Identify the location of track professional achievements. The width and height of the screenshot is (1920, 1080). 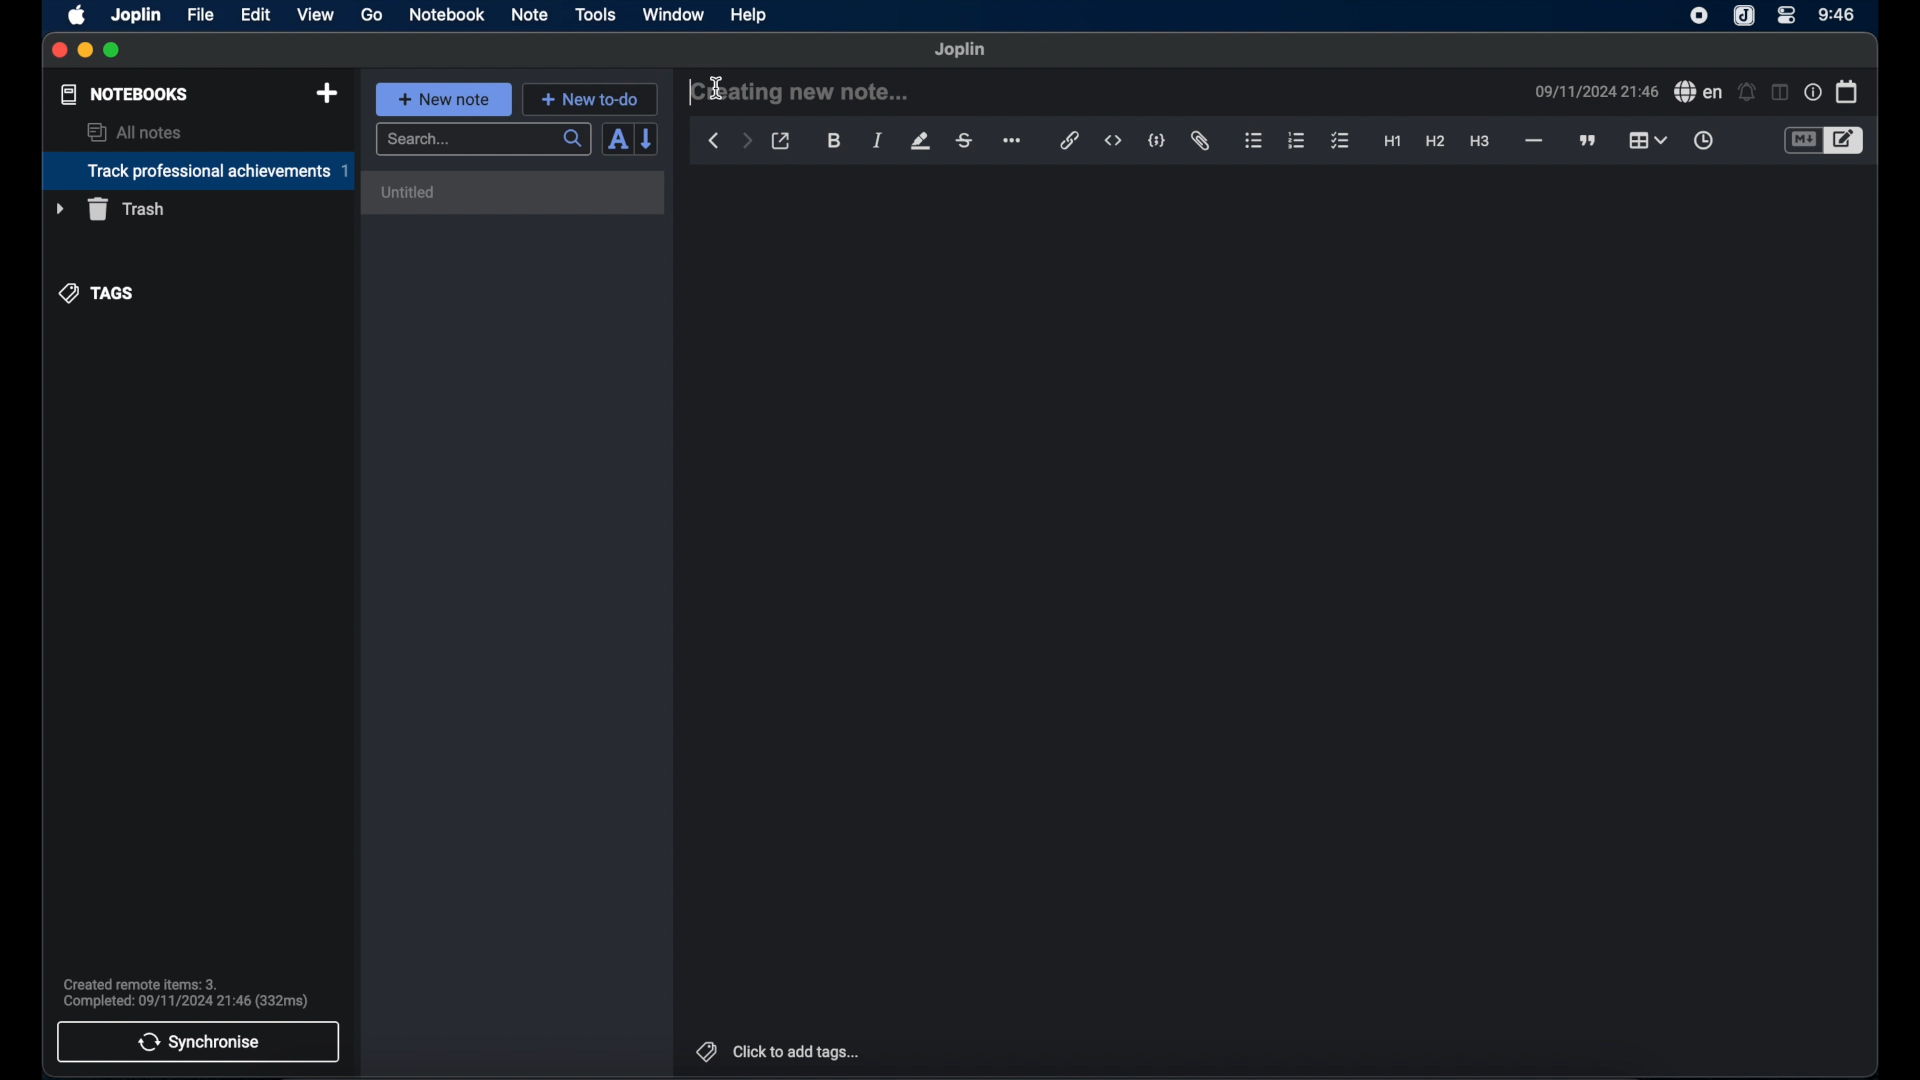
(197, 171).